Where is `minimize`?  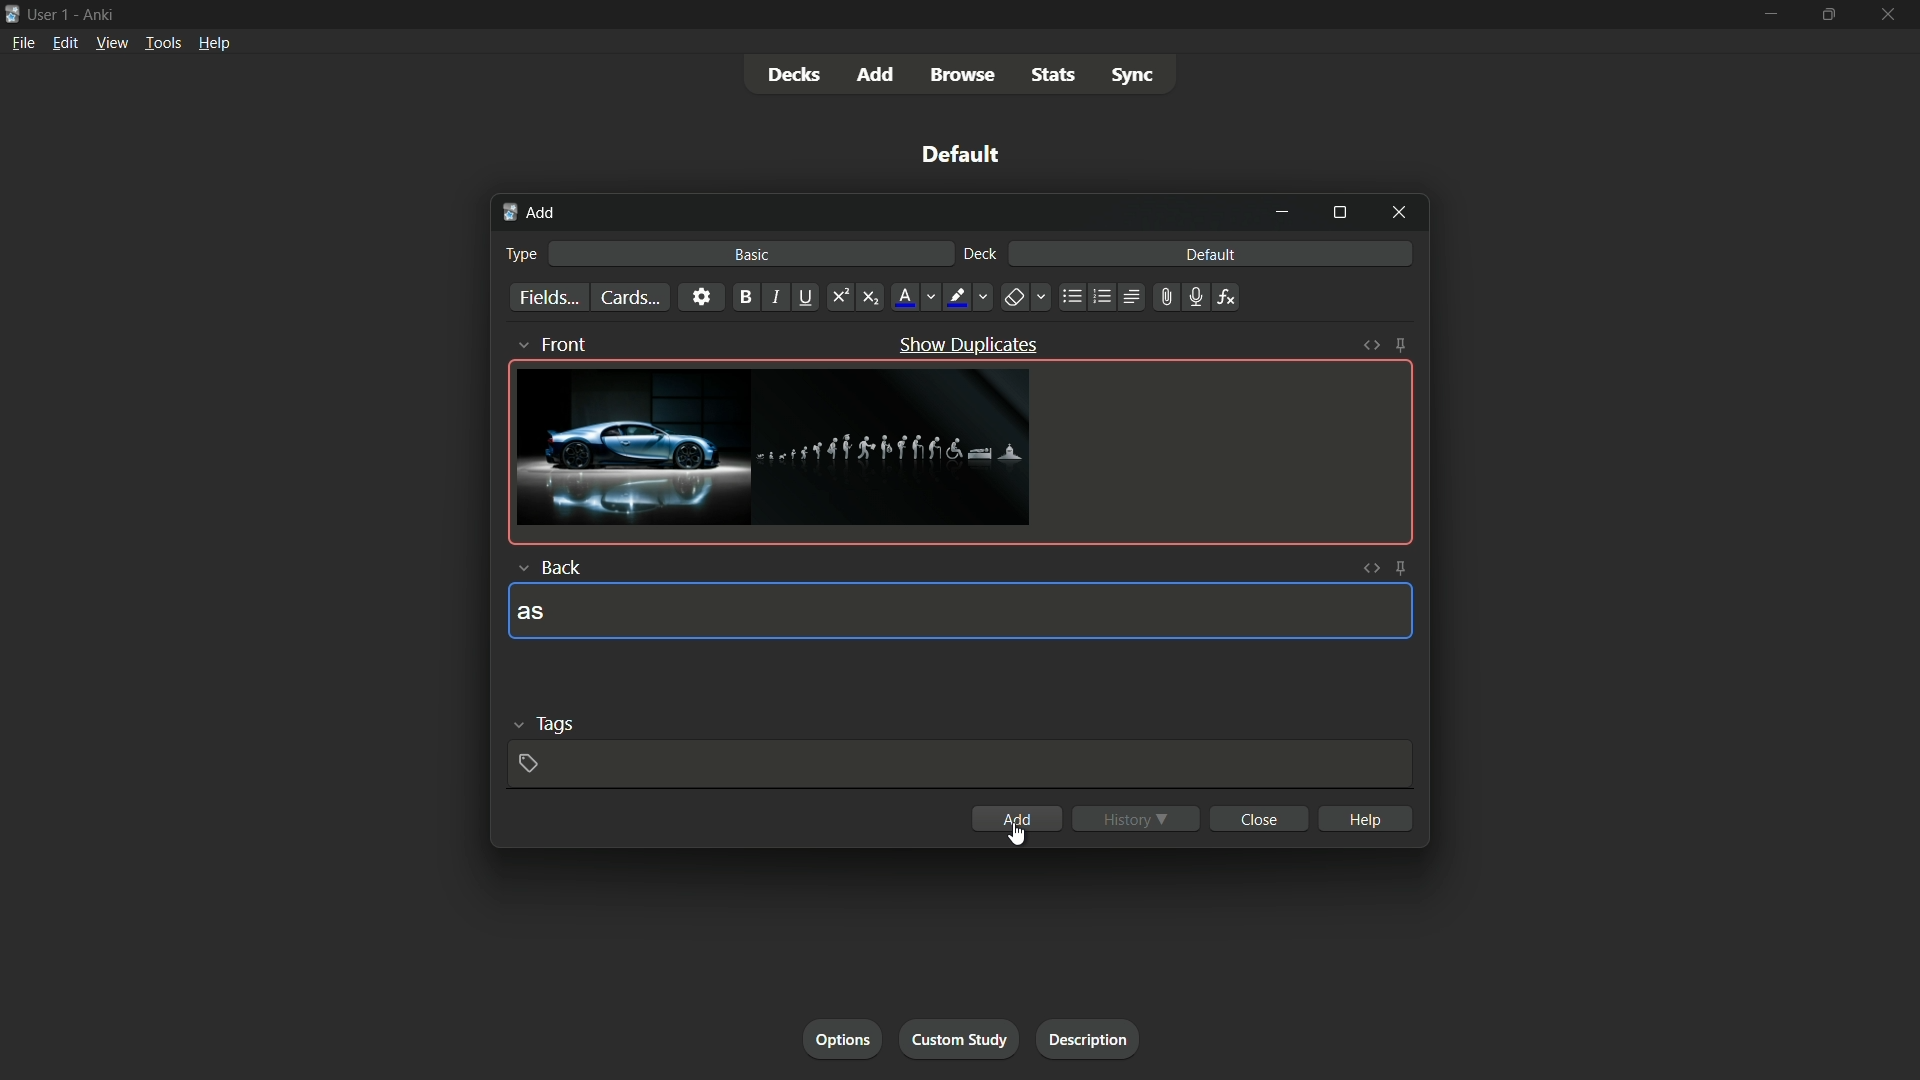
minimize is located at coordinates (1285, 214).